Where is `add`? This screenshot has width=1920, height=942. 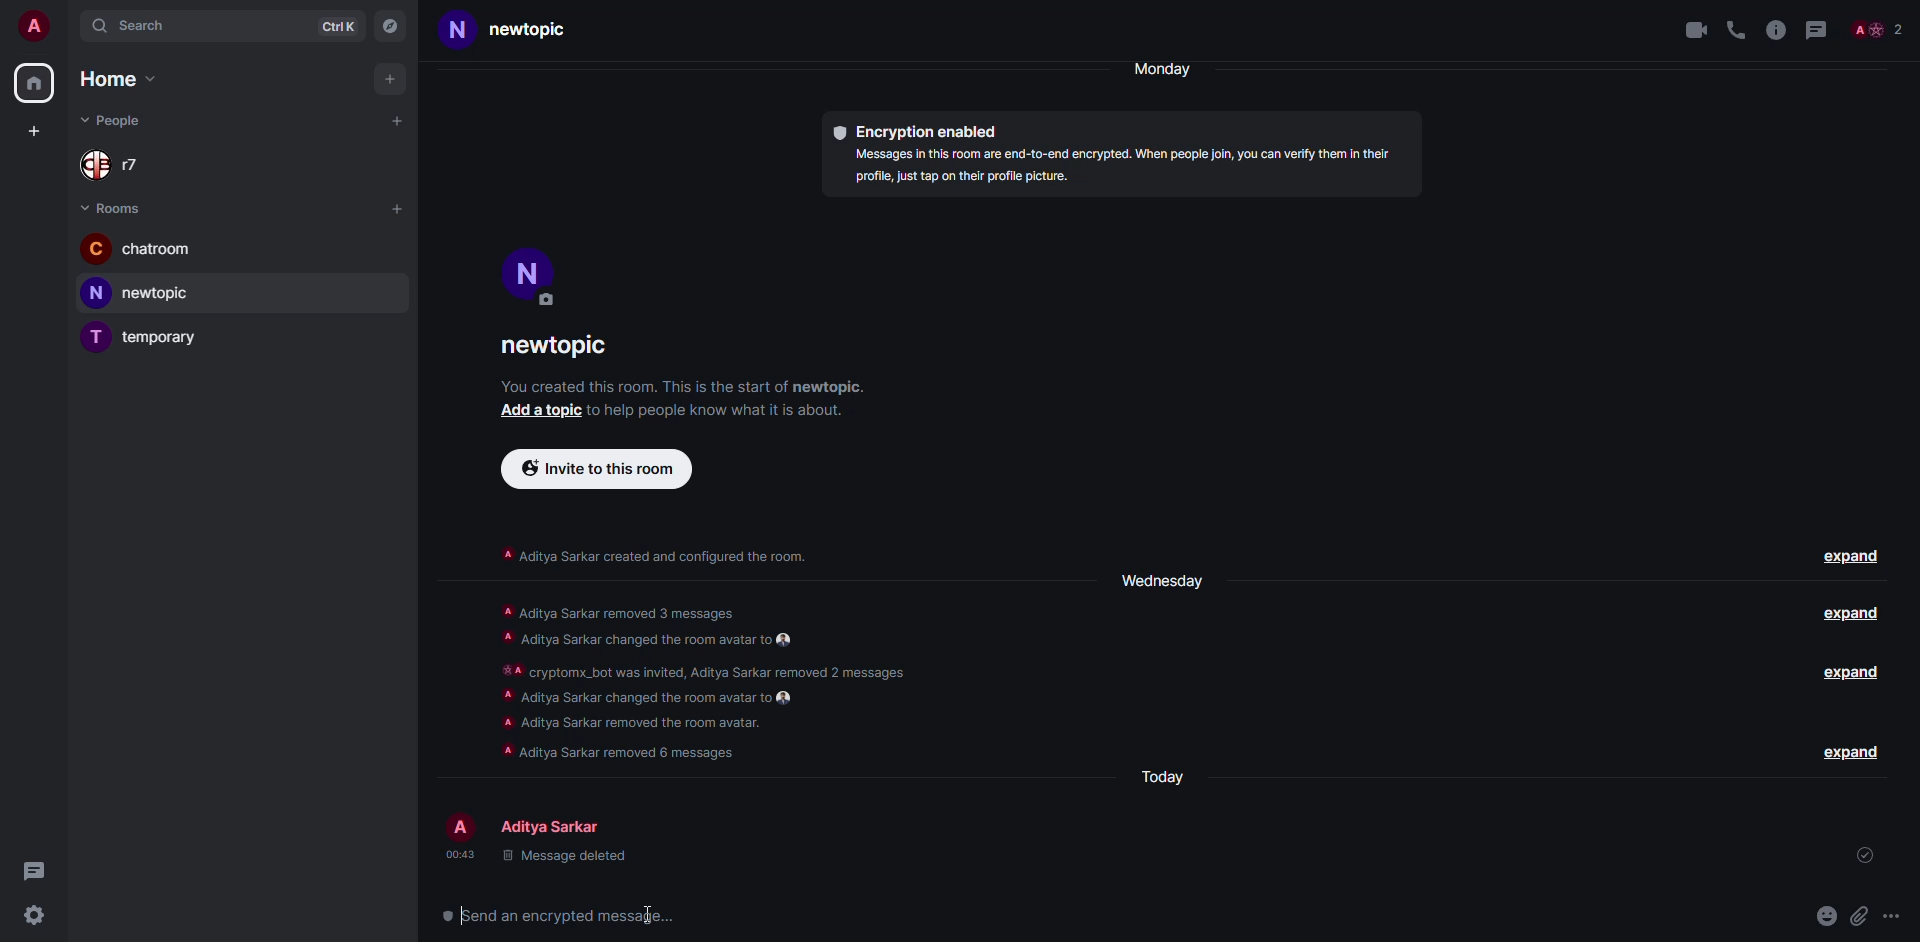 add is located at coordinates (397, 123).